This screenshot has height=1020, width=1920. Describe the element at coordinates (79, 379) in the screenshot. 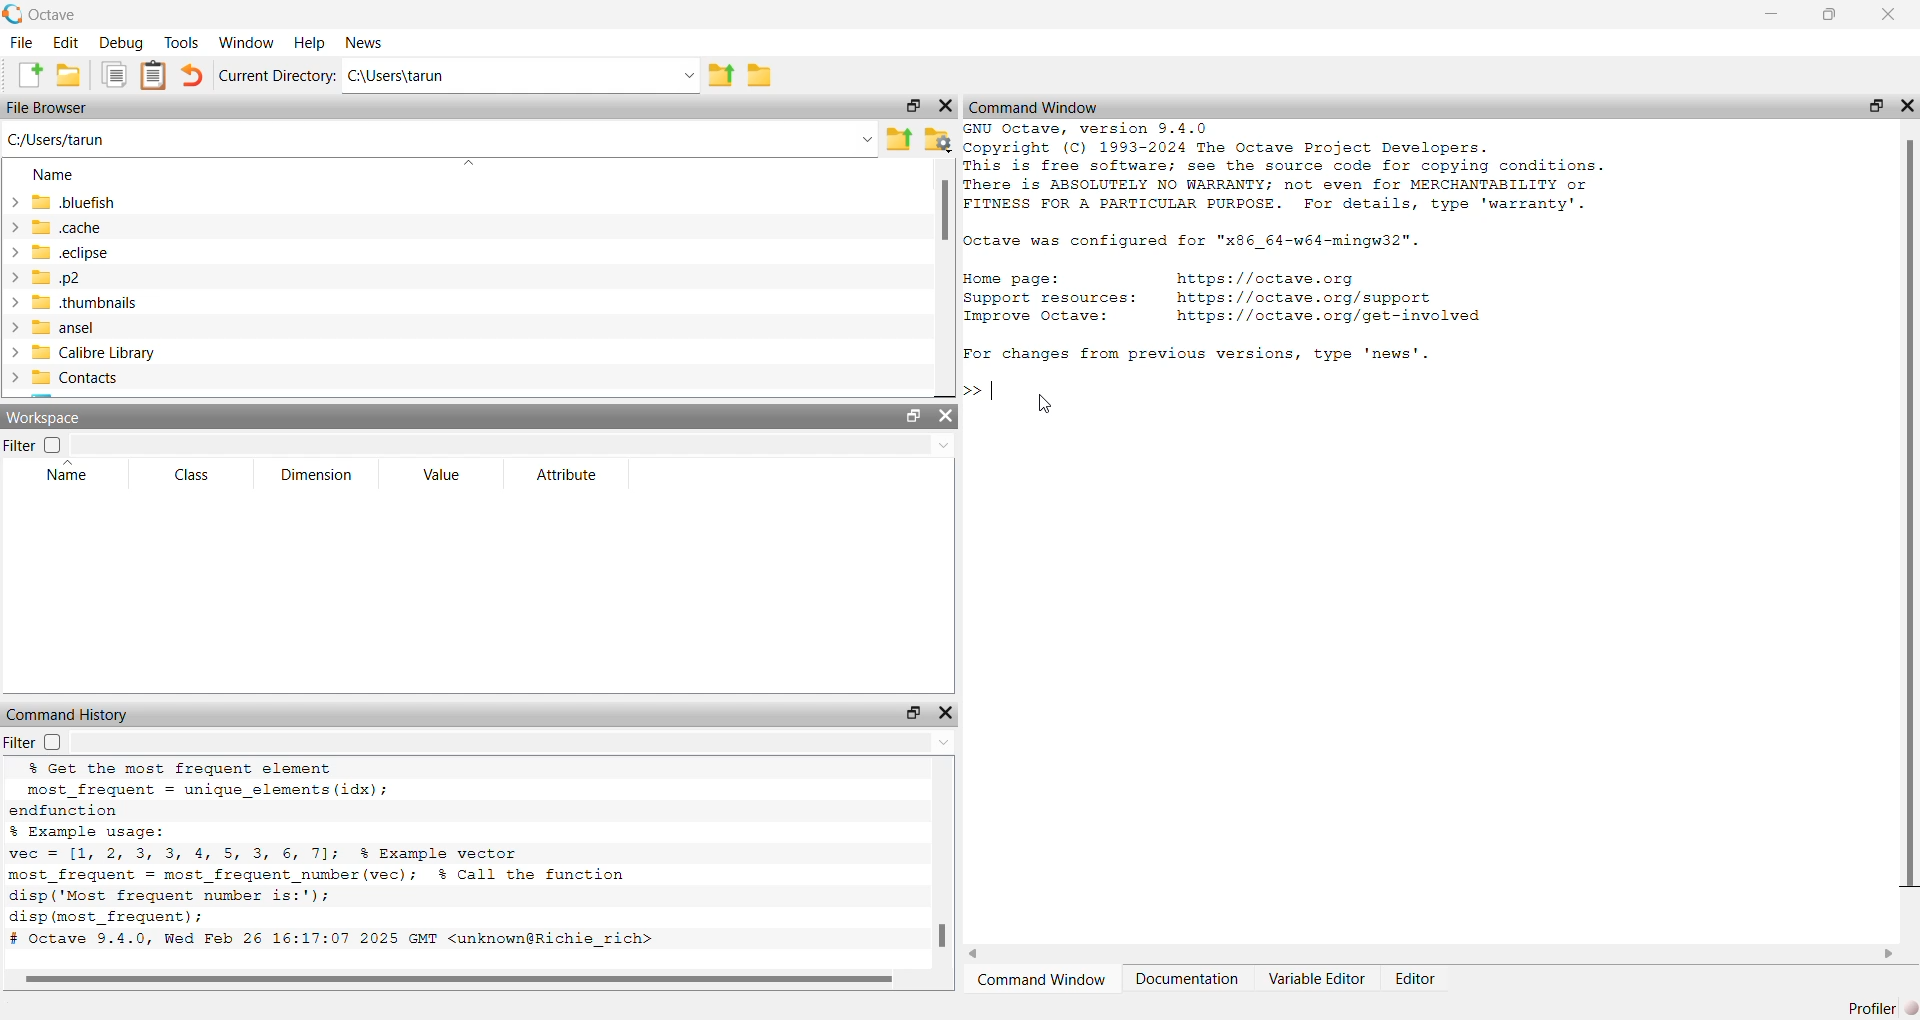

I see `Contacts` at that location.